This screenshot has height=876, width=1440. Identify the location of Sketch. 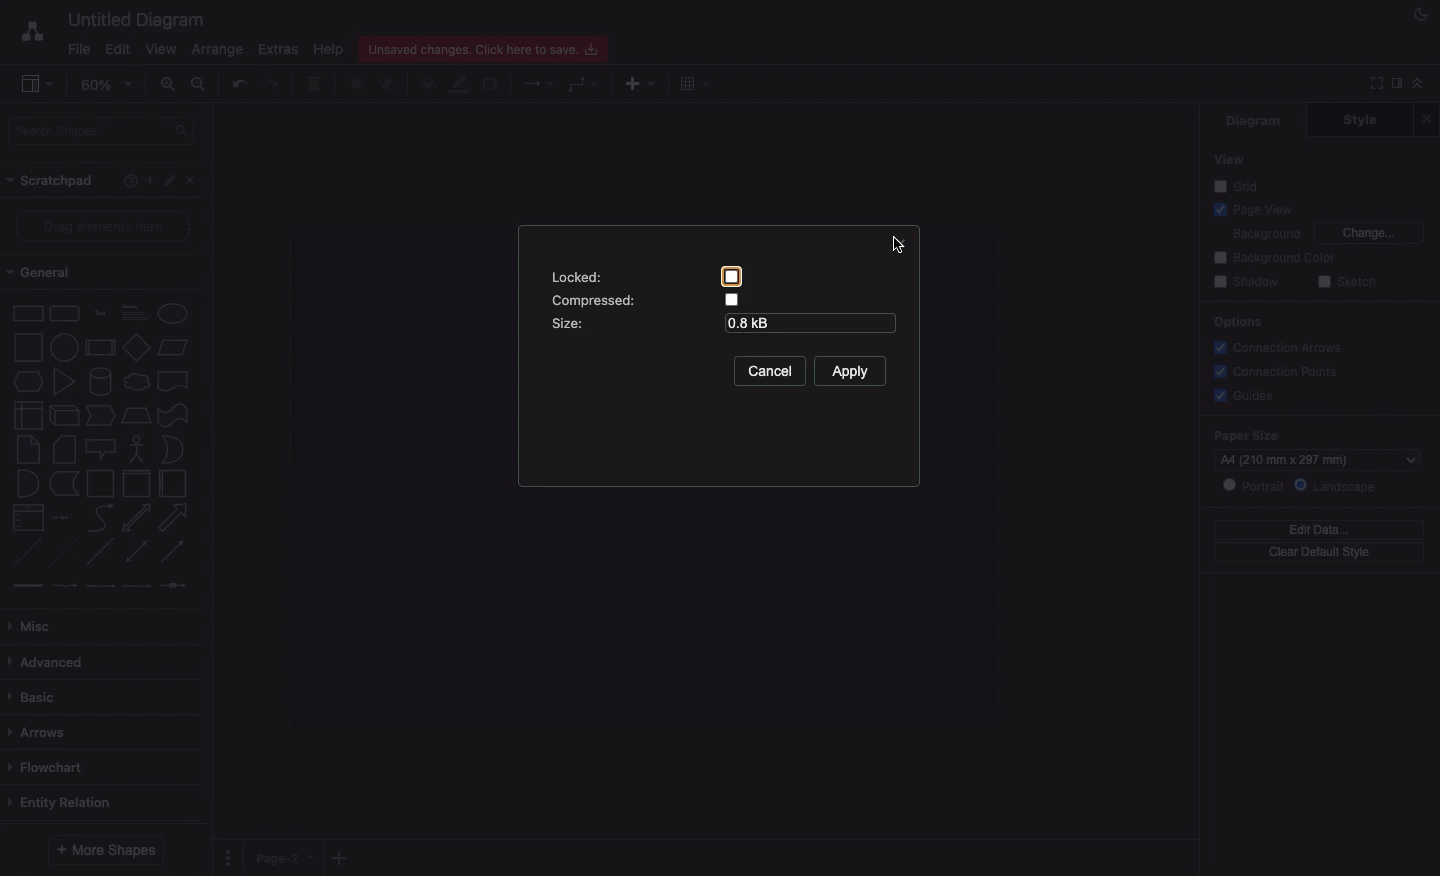
(1345, 283).